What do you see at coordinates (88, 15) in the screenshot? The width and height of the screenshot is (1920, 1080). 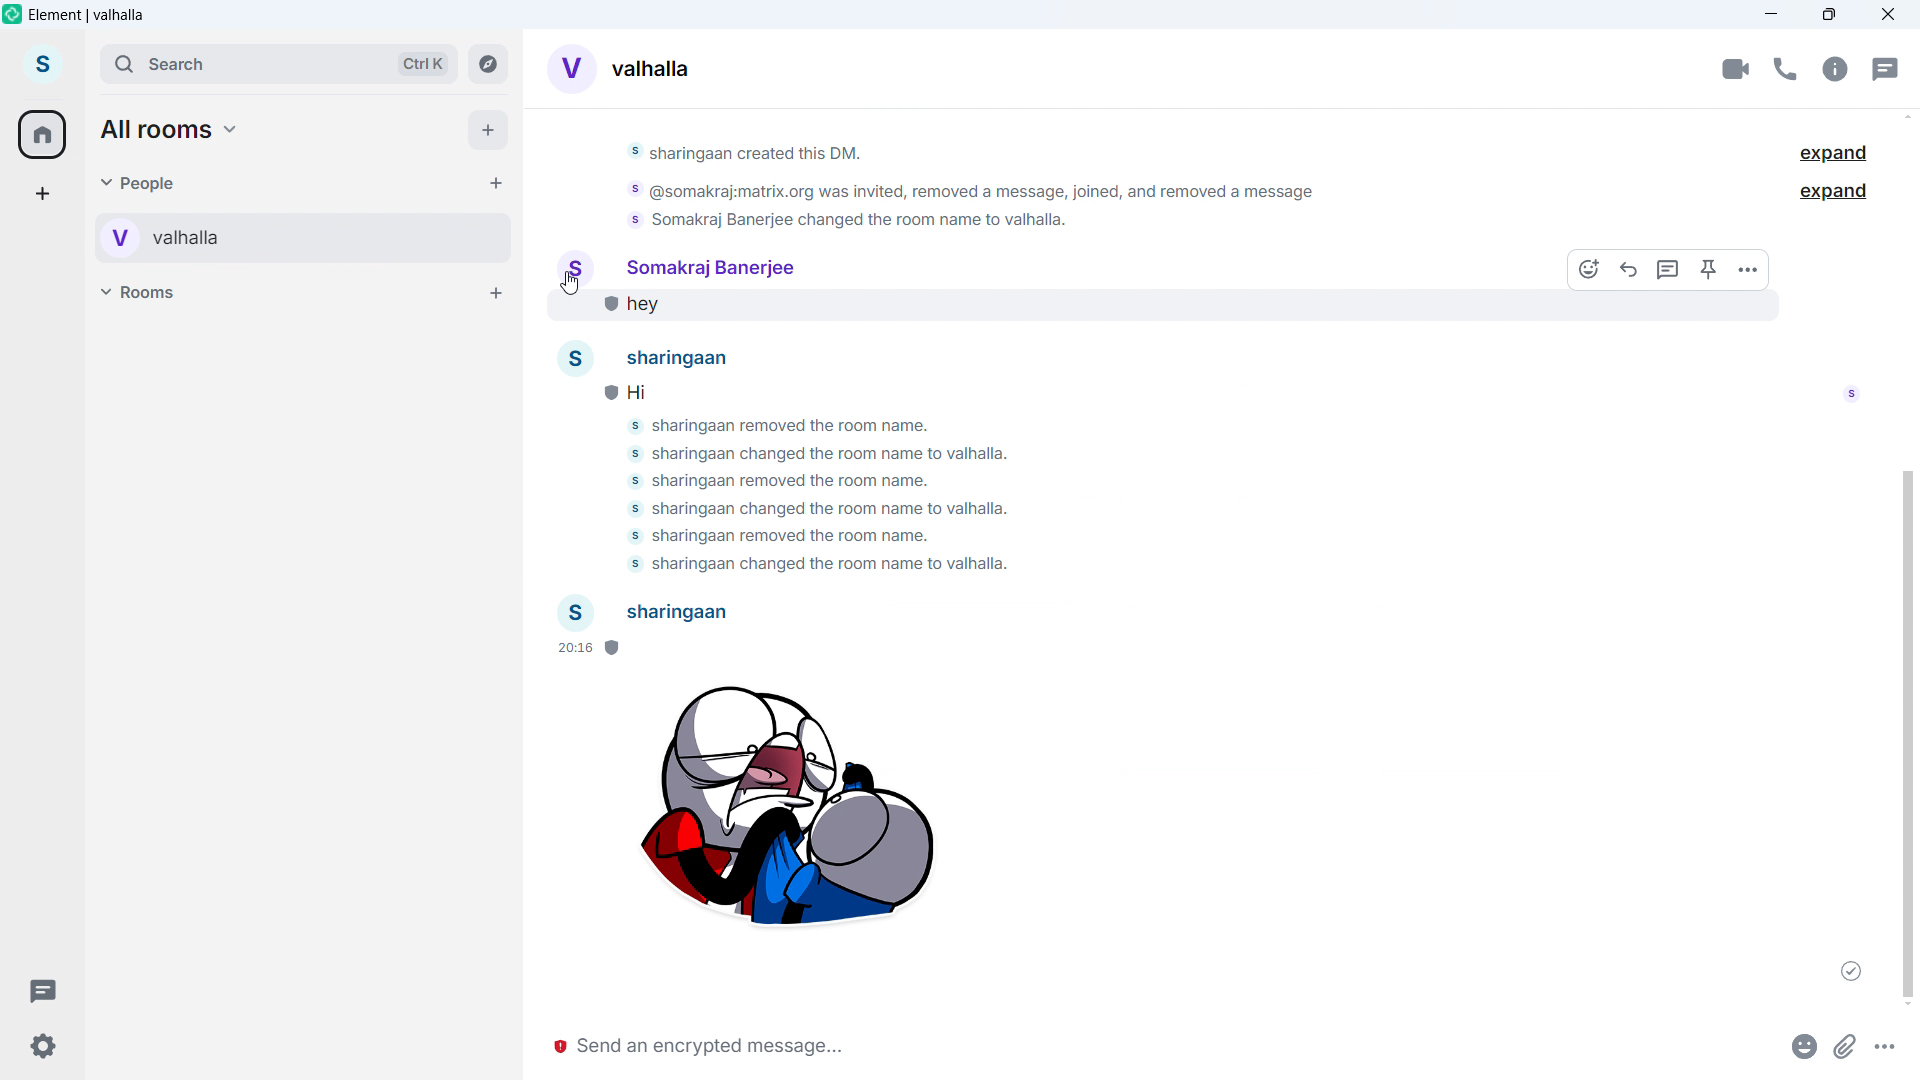 I see `element vahalla` at bounding box center [88, 15].